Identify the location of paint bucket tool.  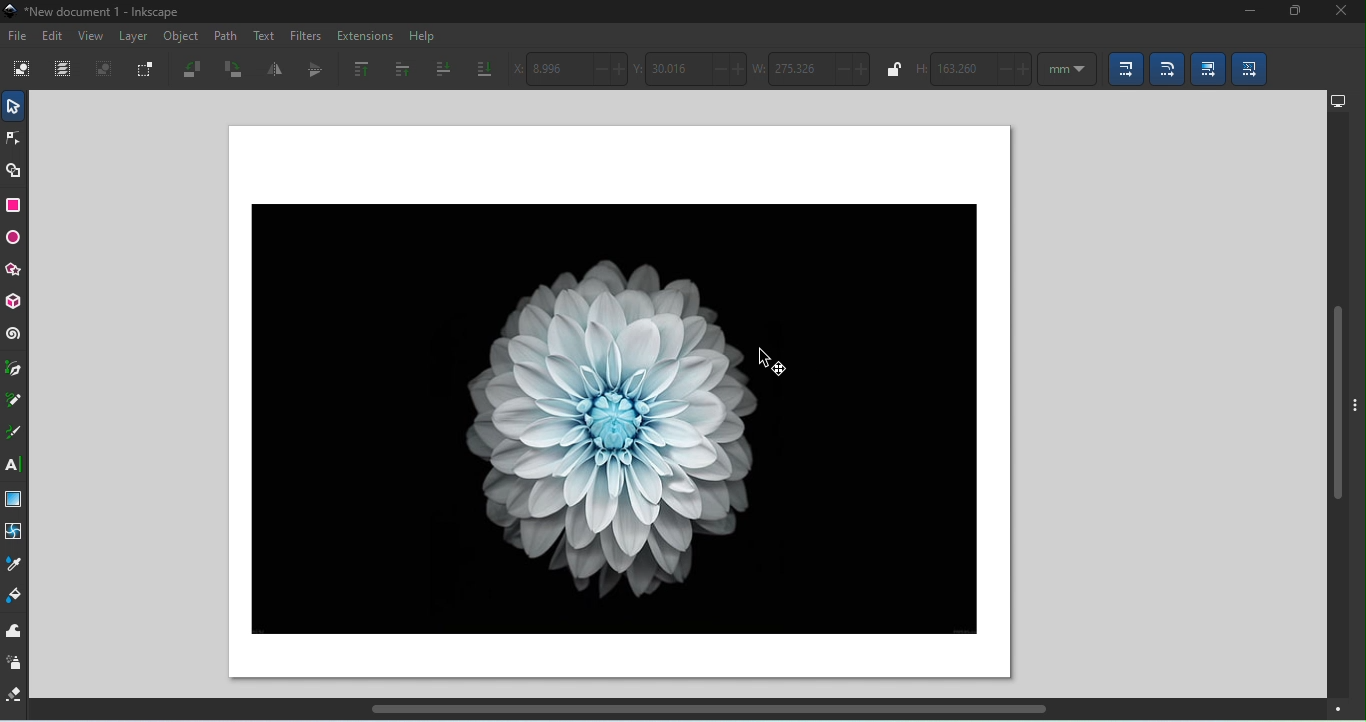
(15, 596).